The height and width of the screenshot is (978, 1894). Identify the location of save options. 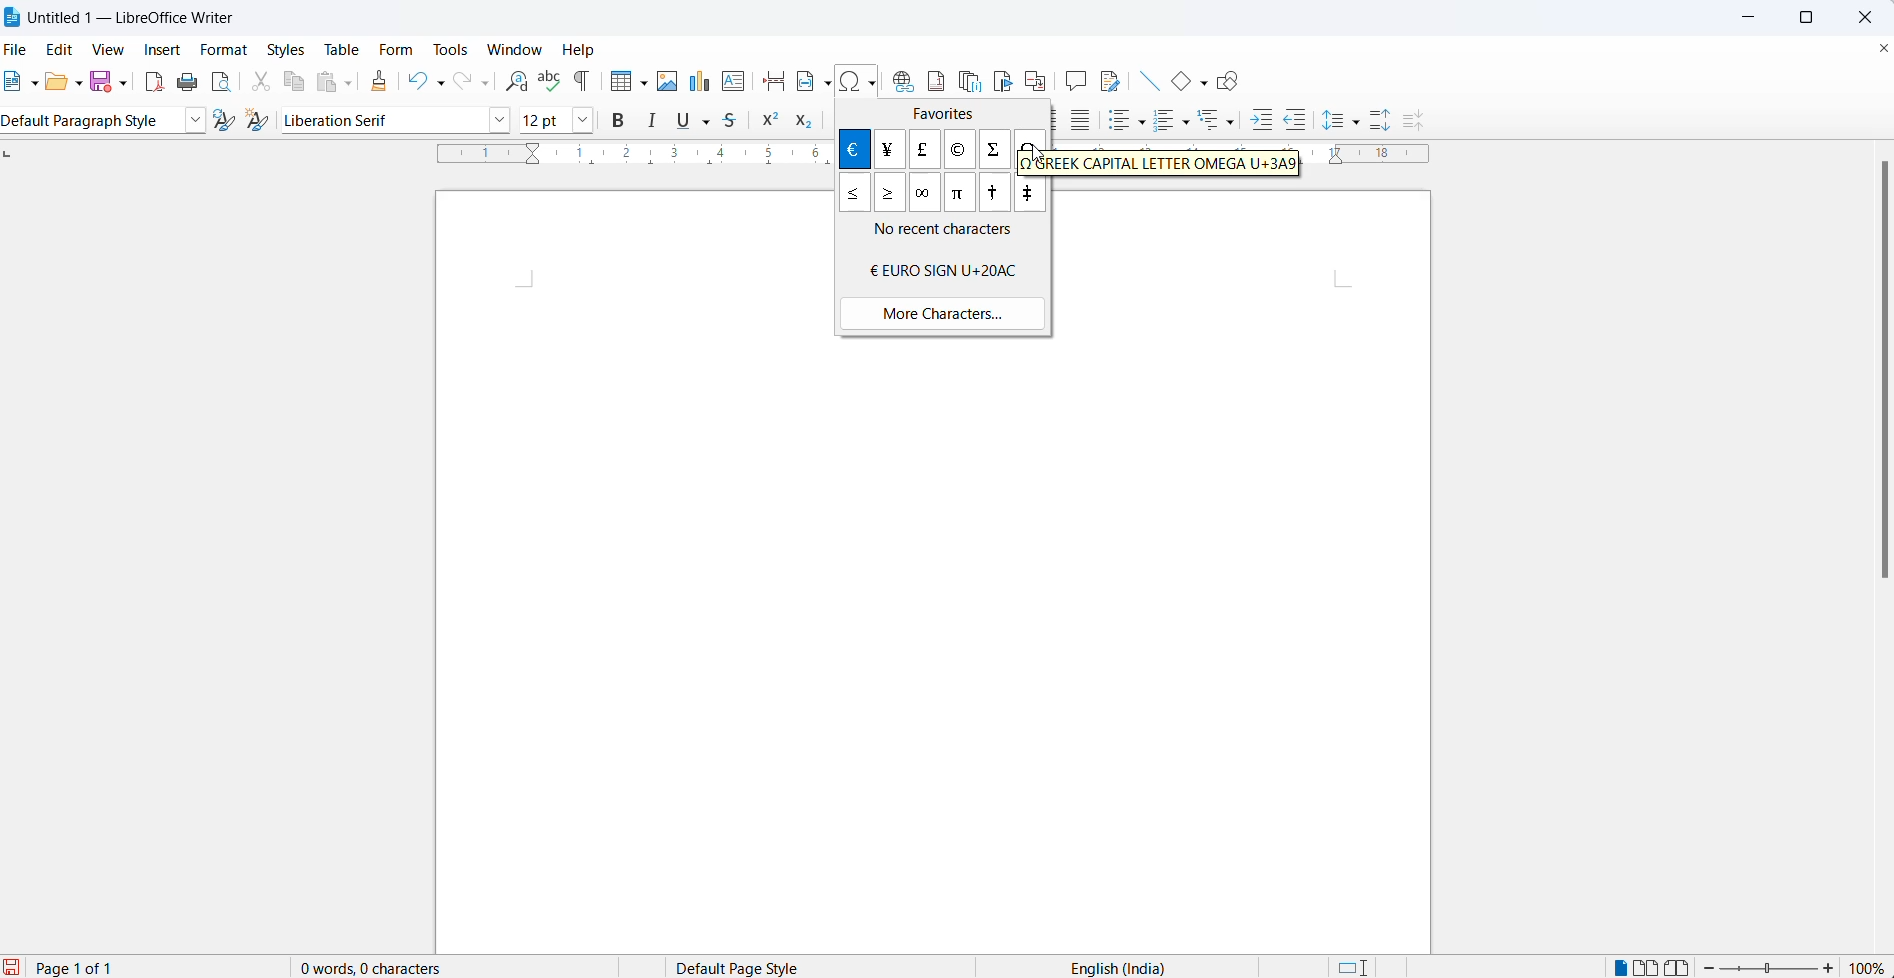
(124, 81).